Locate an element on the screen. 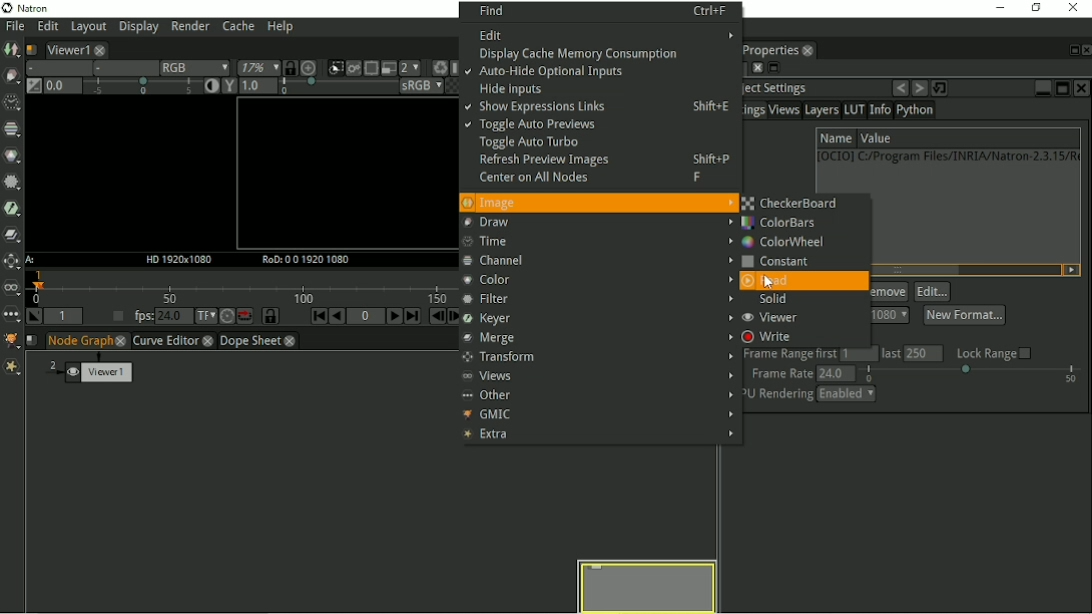 The image size is (1092, 614). Synchronize is located at coordinates (289, 67).